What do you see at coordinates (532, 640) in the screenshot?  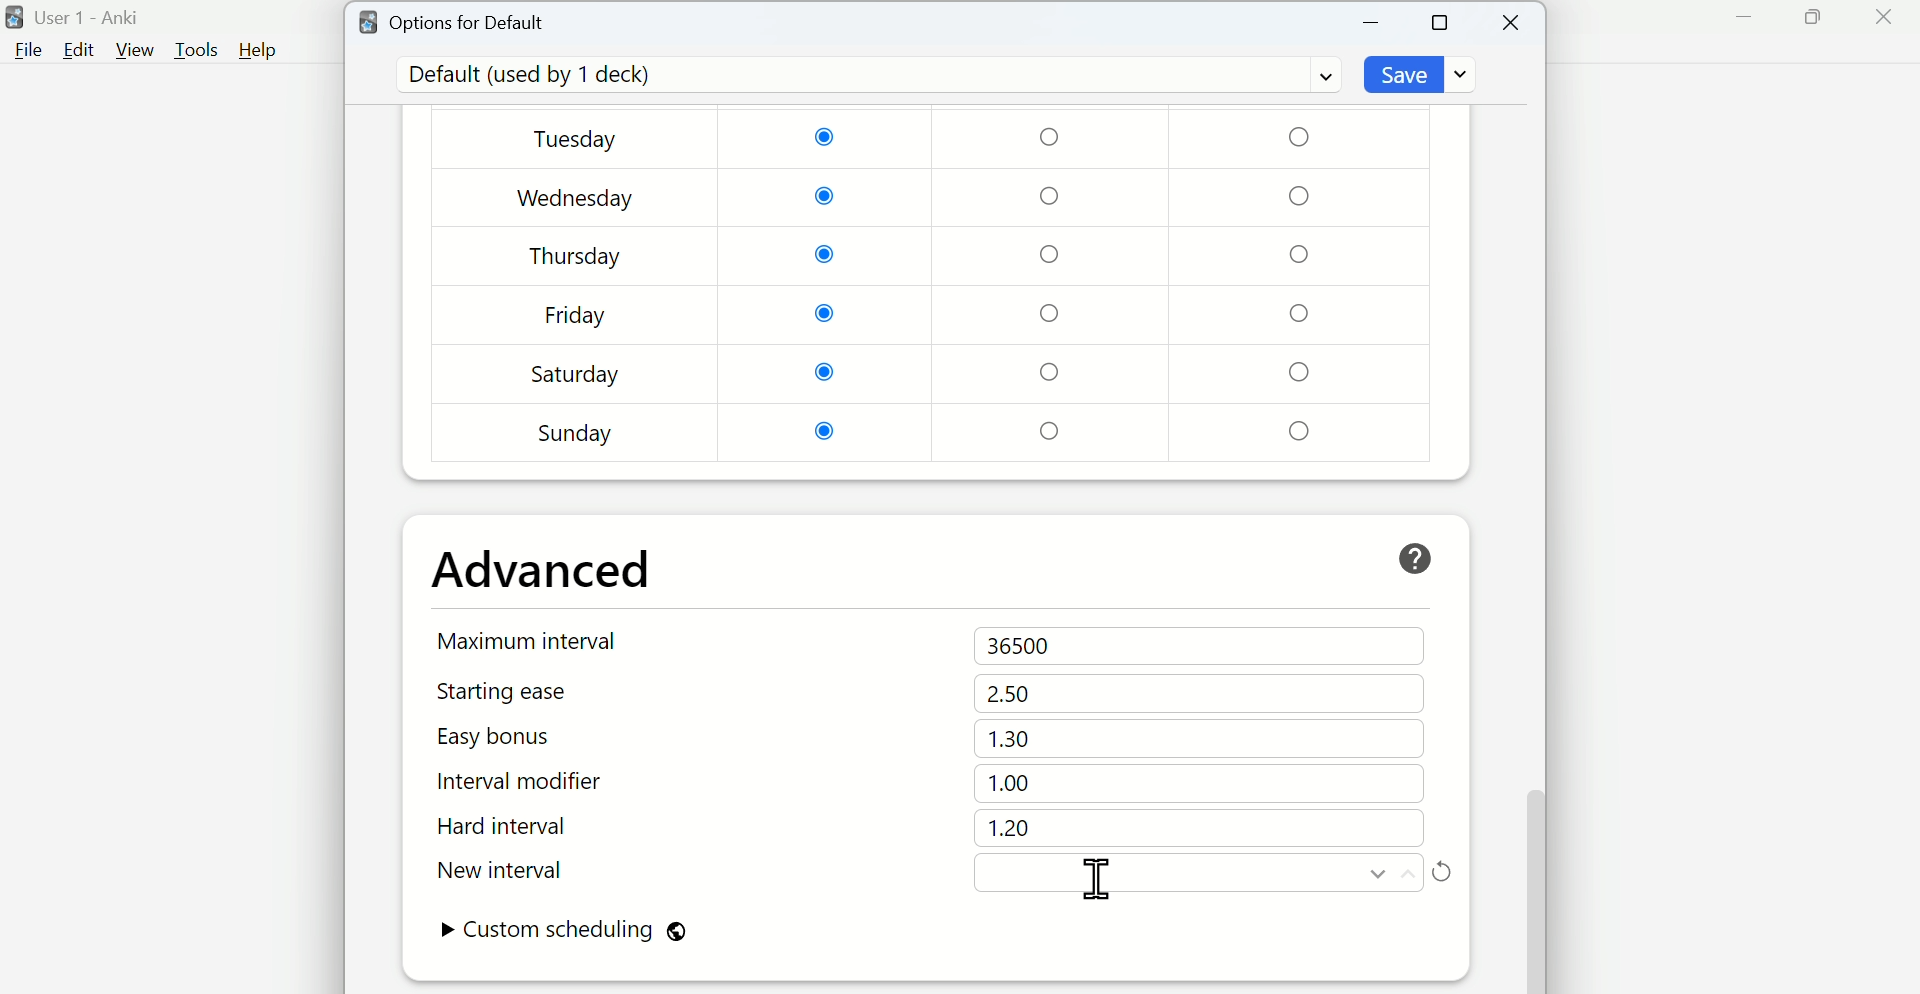 I see `Maximum interval` at bounding box center [532, 640].